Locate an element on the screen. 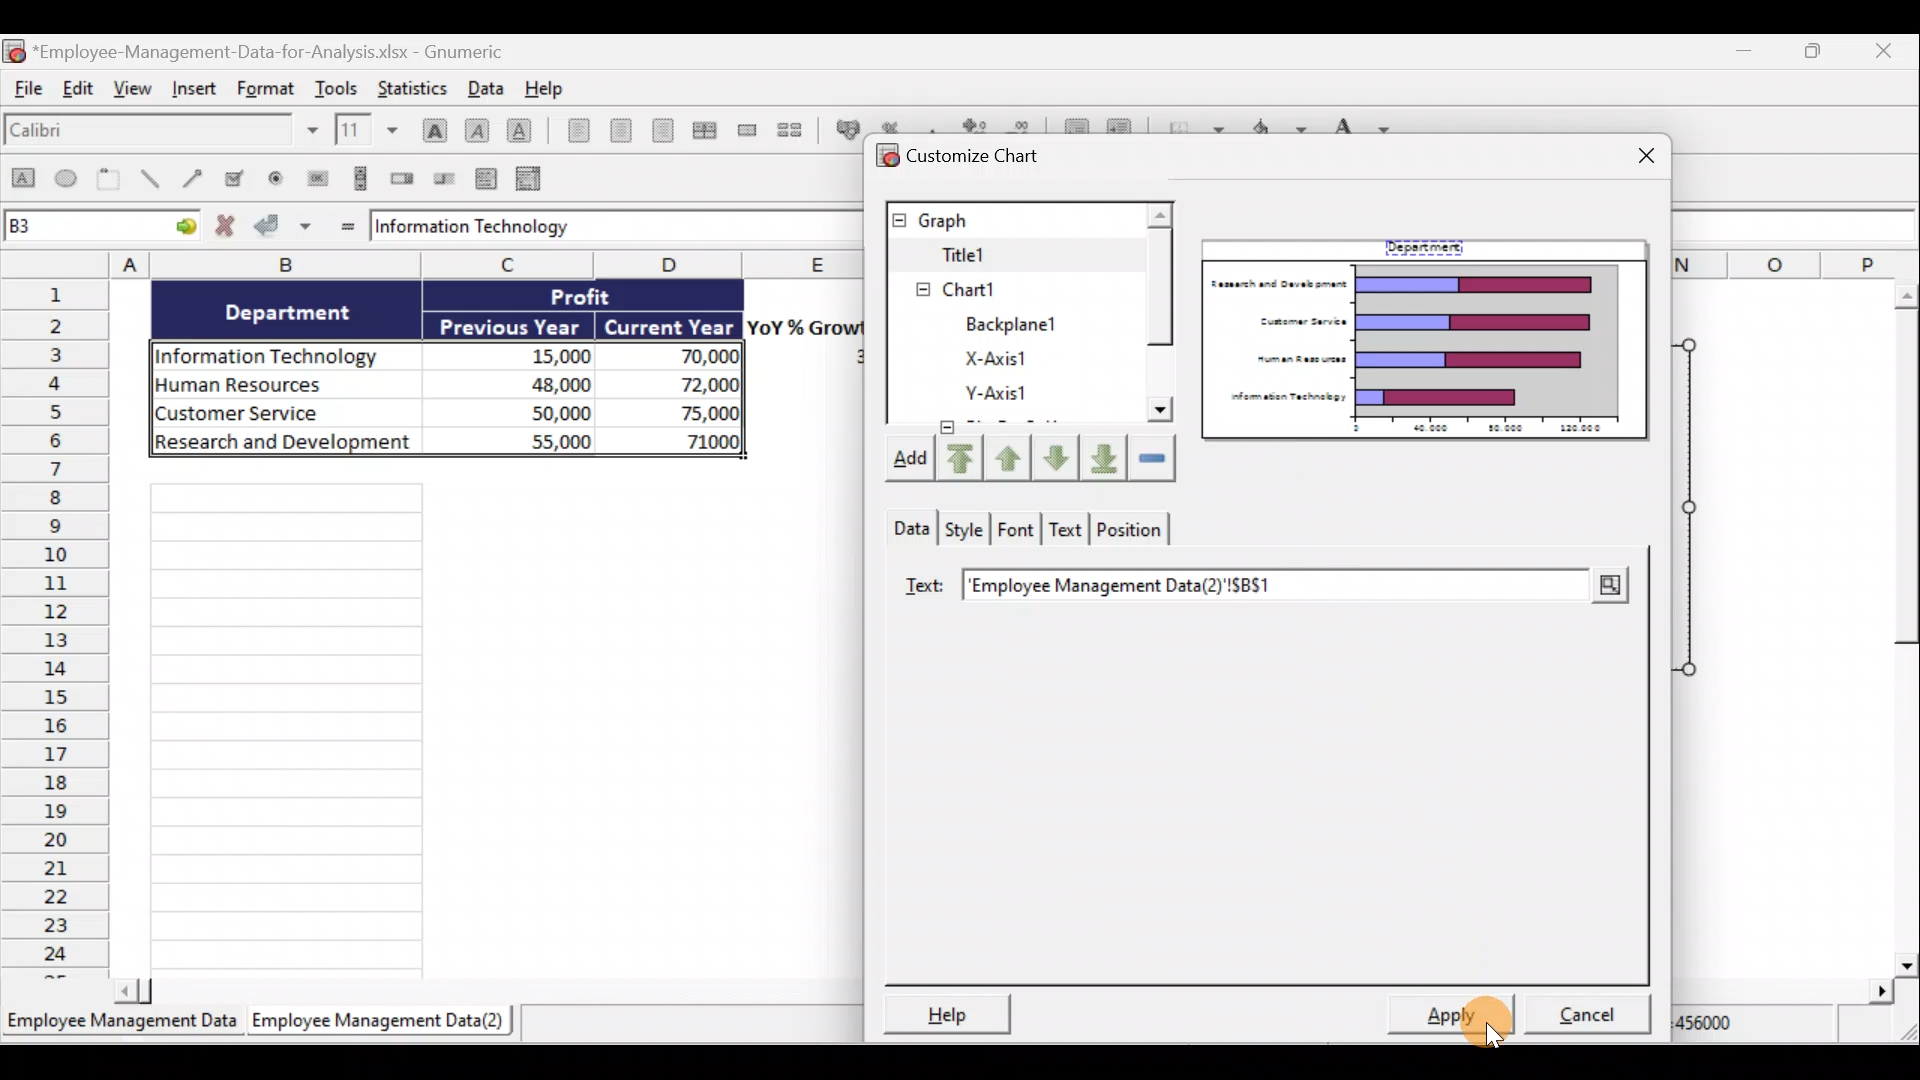 This screenshot has height=1080, width=1920. Move up is located at coordinates (1007, 456).